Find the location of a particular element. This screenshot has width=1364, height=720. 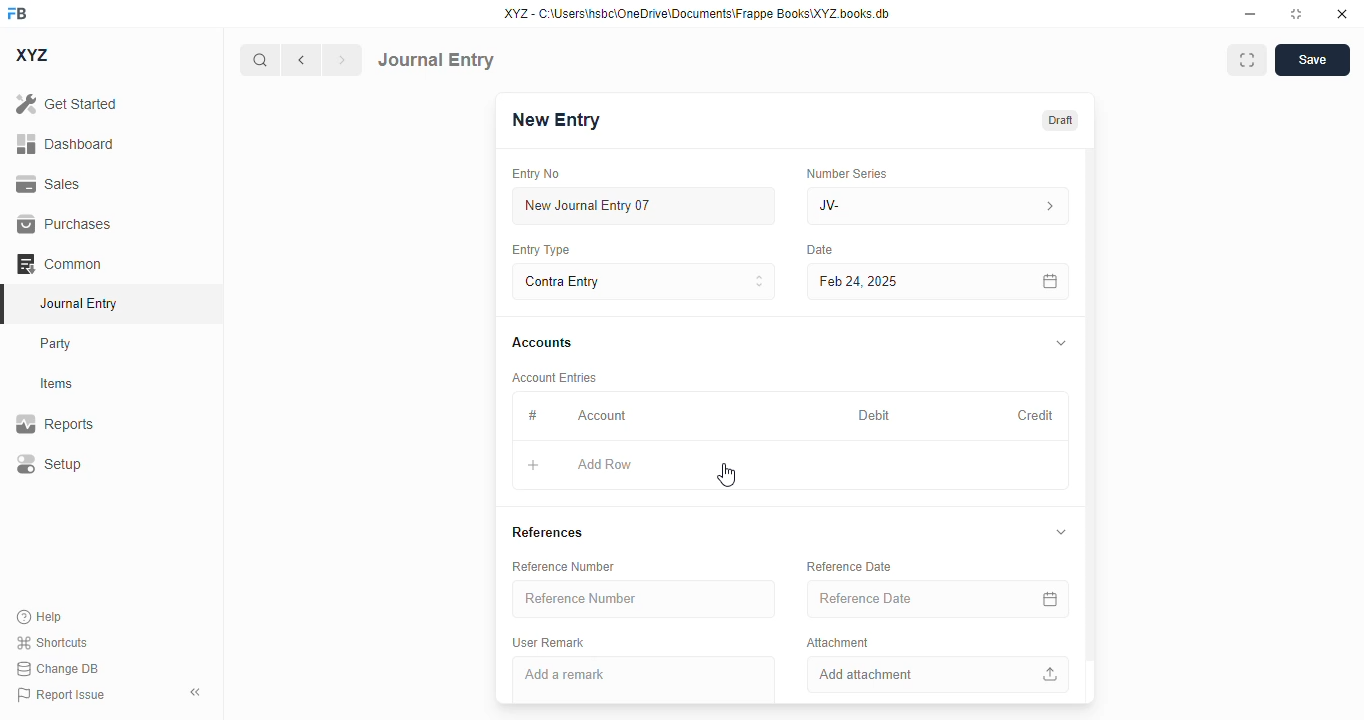

close is located at coordinates (1342, 14).